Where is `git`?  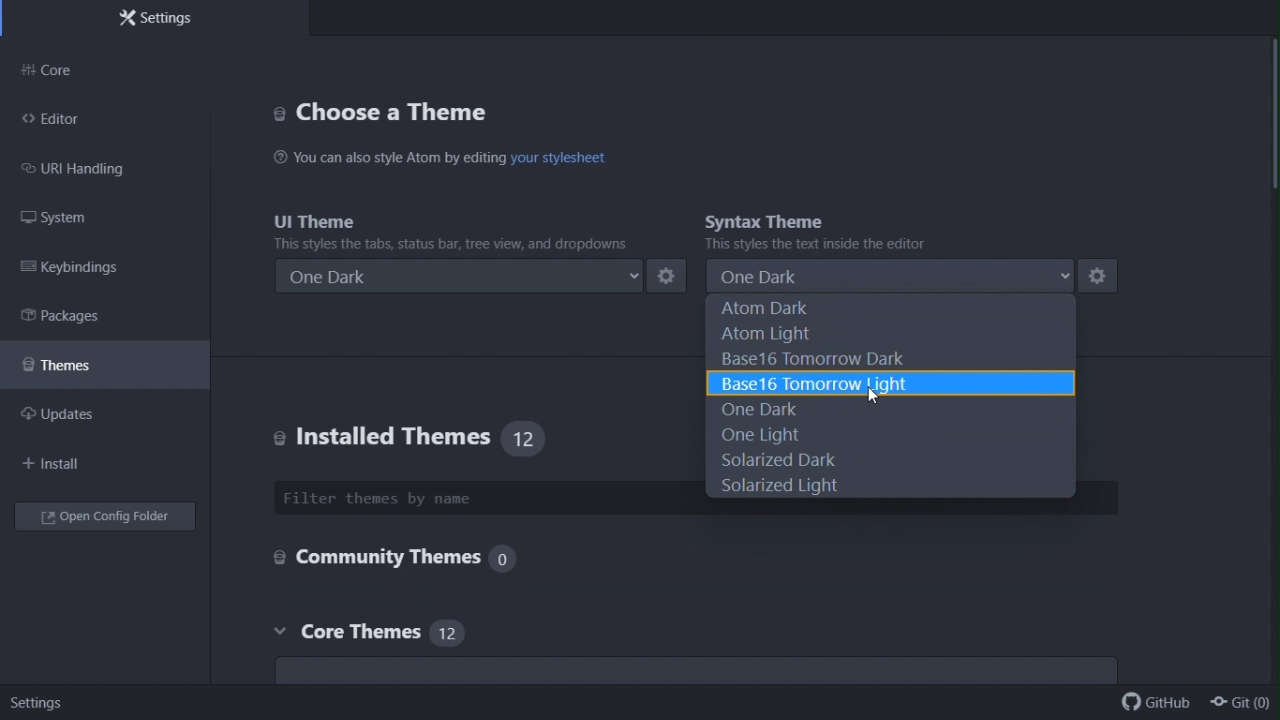 git is located at coordinates (1242, 703).